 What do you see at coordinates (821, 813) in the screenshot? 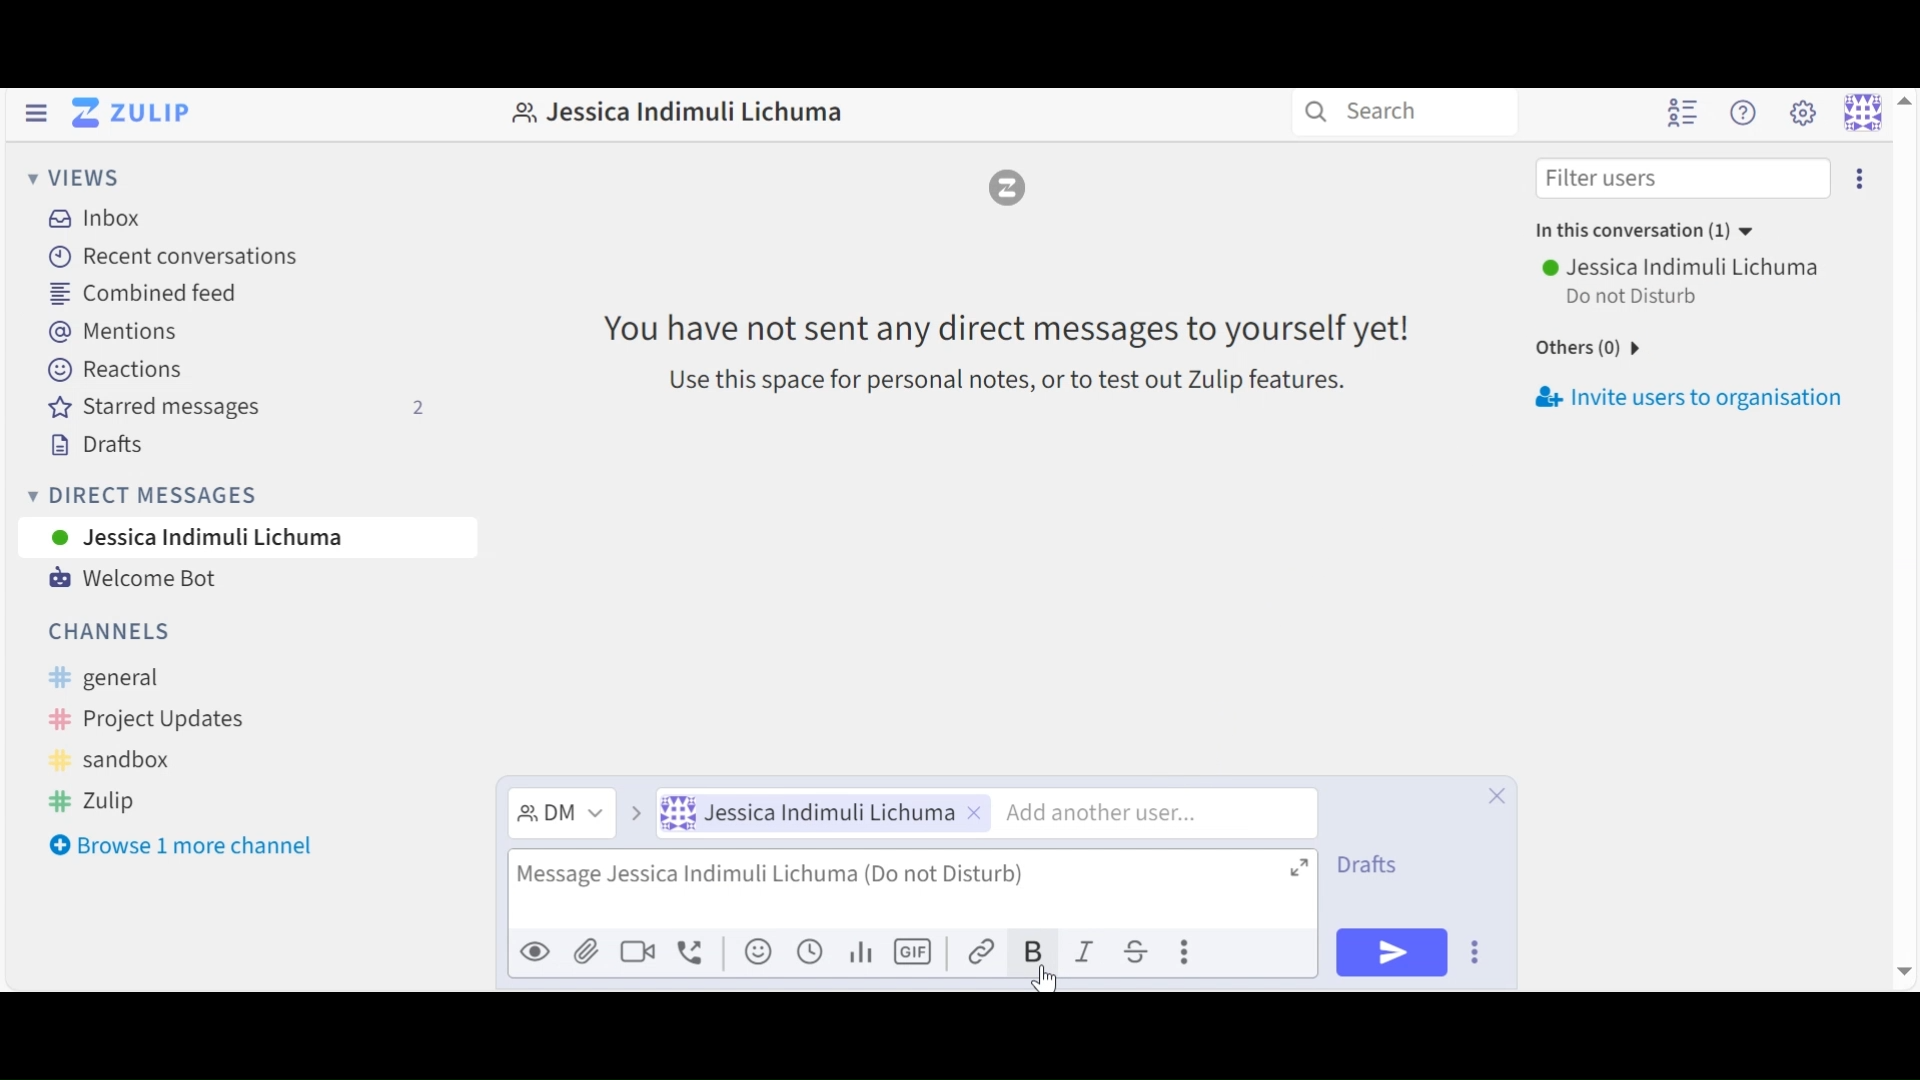
I see `User` at bounding box center [821, 813].